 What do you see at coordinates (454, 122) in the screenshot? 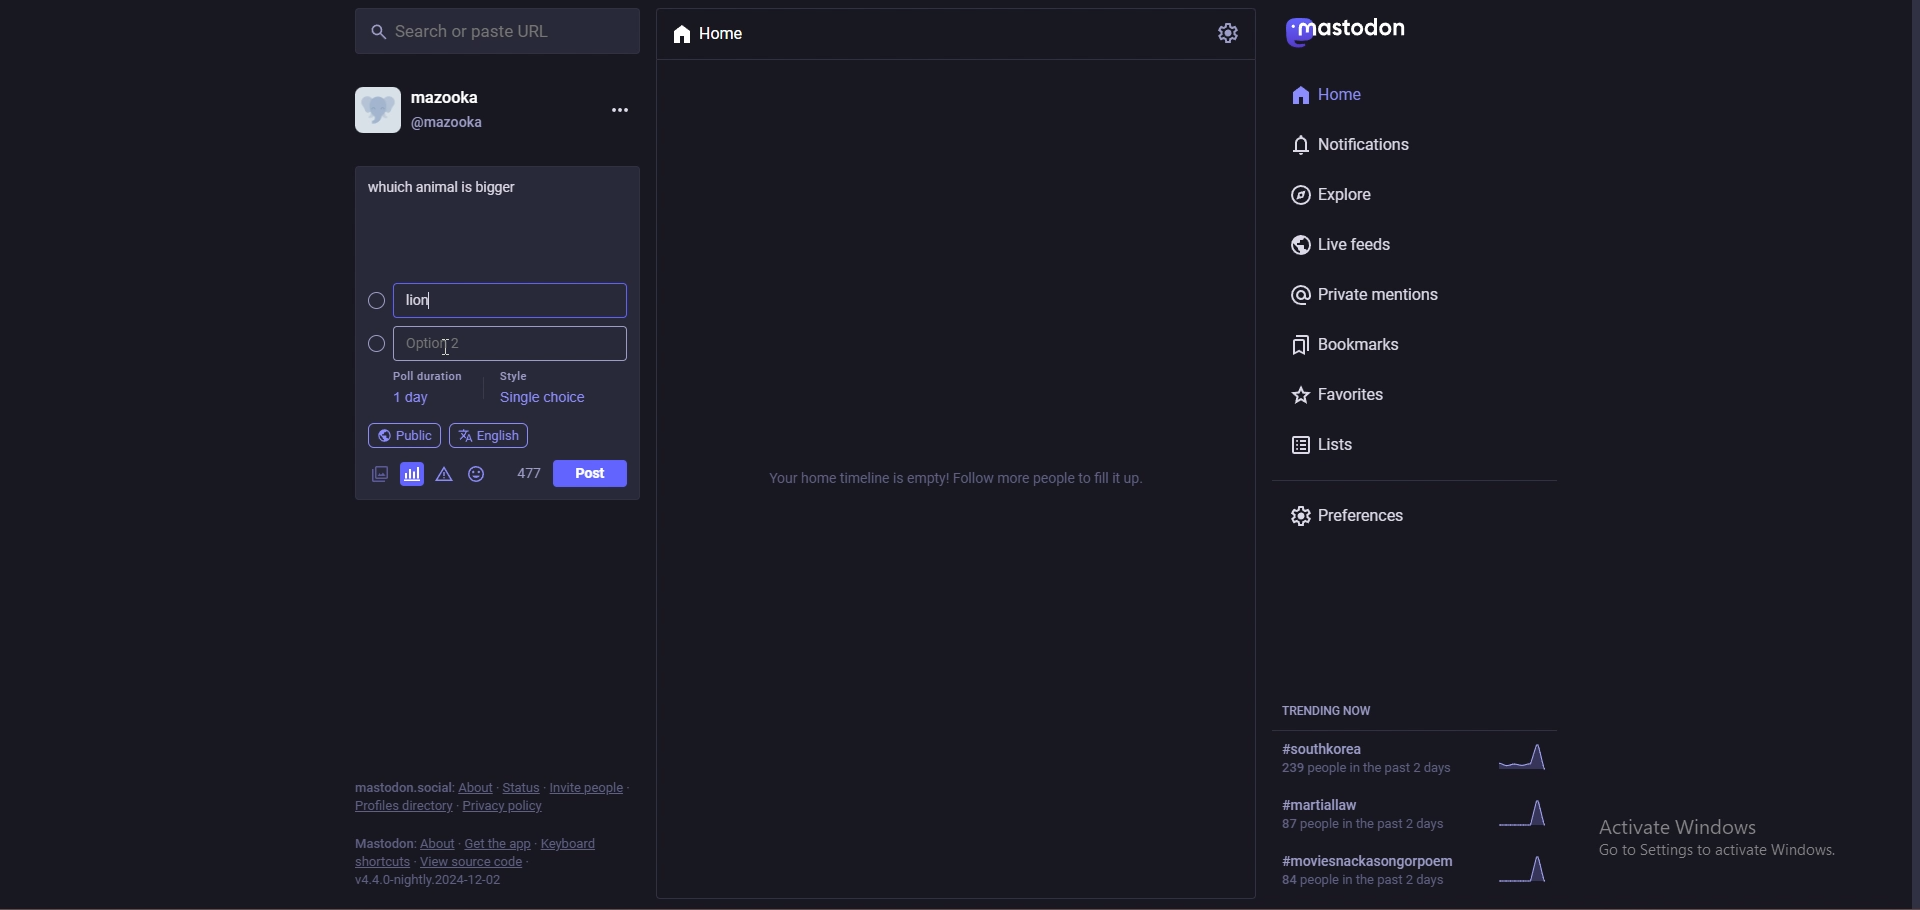
I see `@mazooka` at bounding box center [454, 122].